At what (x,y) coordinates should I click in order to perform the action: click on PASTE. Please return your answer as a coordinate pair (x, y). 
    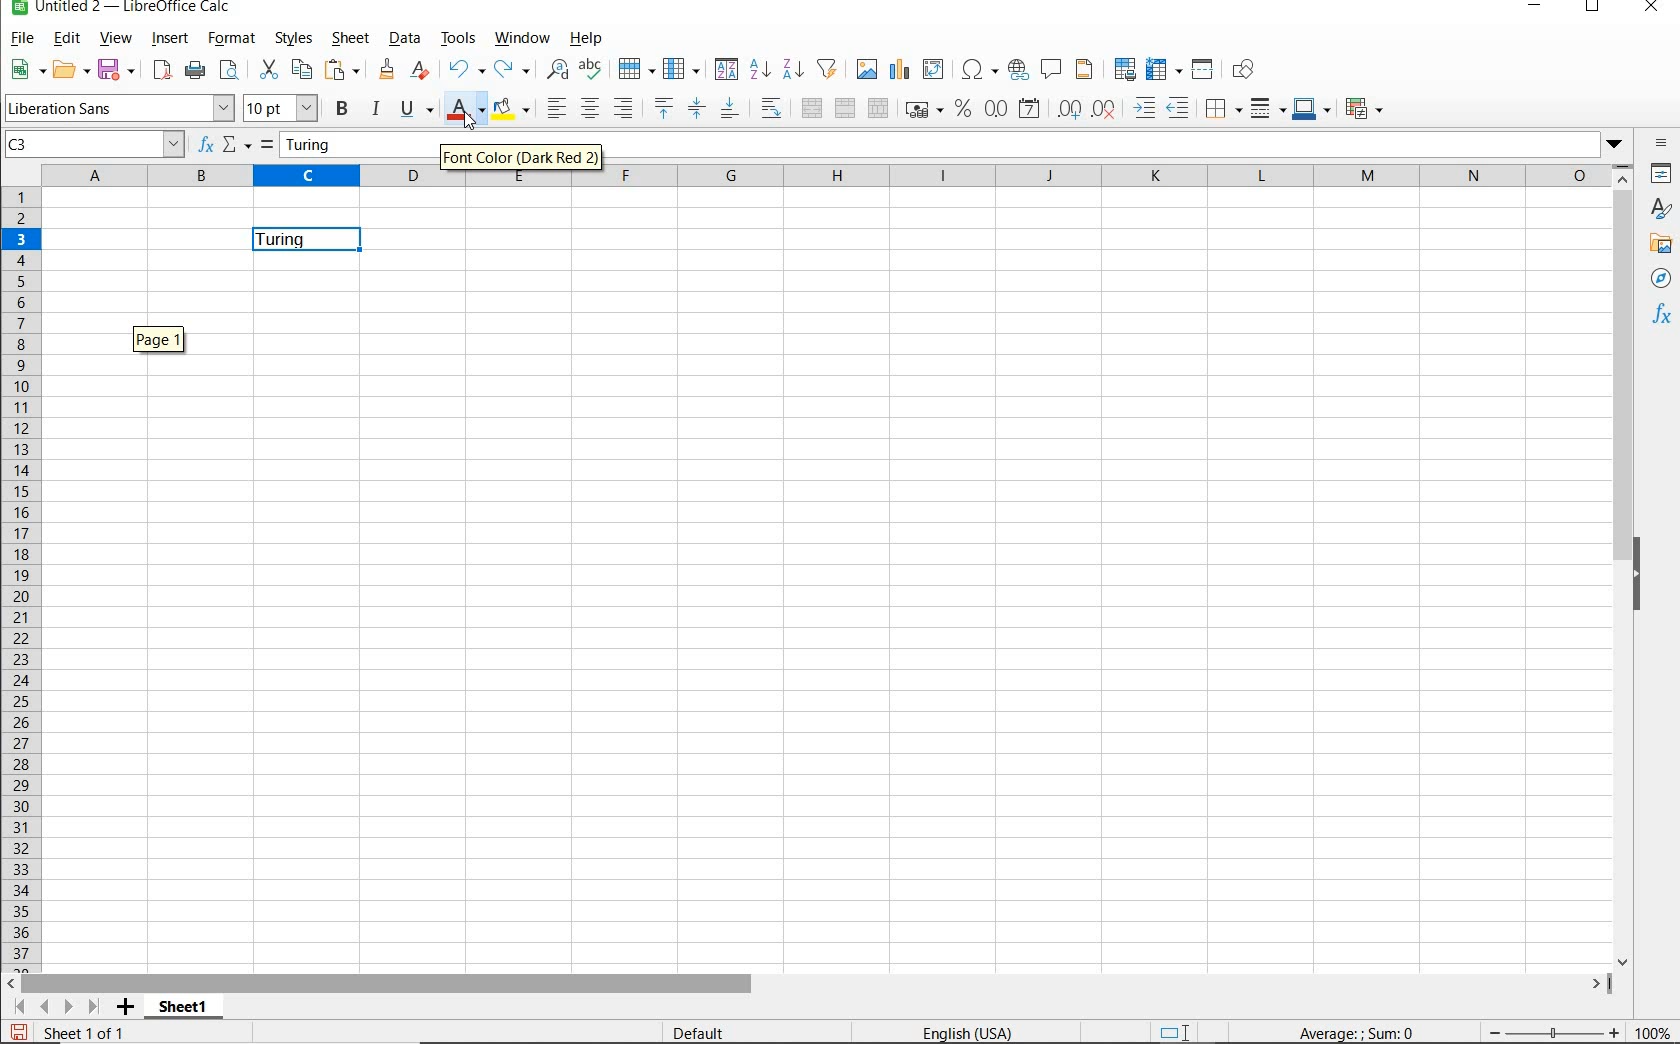
    Looking at the image, I should click on (344, 72).